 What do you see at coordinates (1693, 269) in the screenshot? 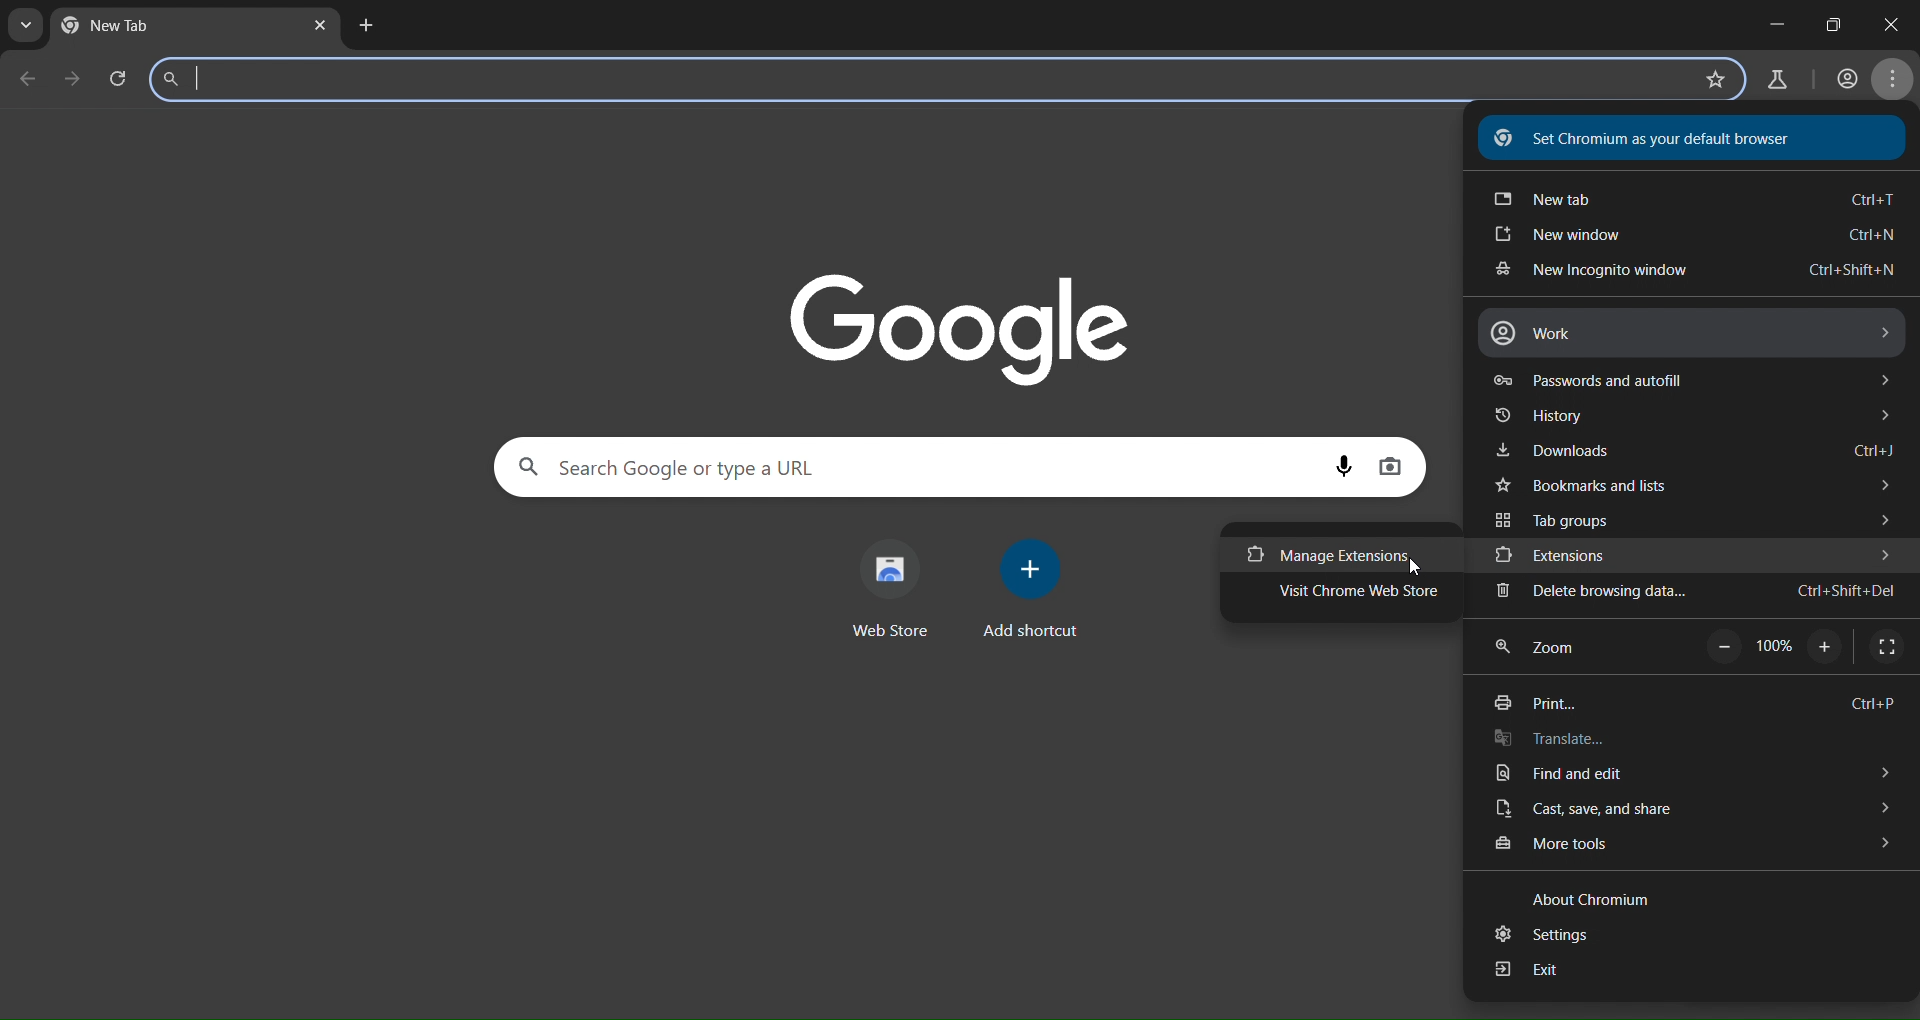
I see `new incognito window` at bounding box center [1693, 269].